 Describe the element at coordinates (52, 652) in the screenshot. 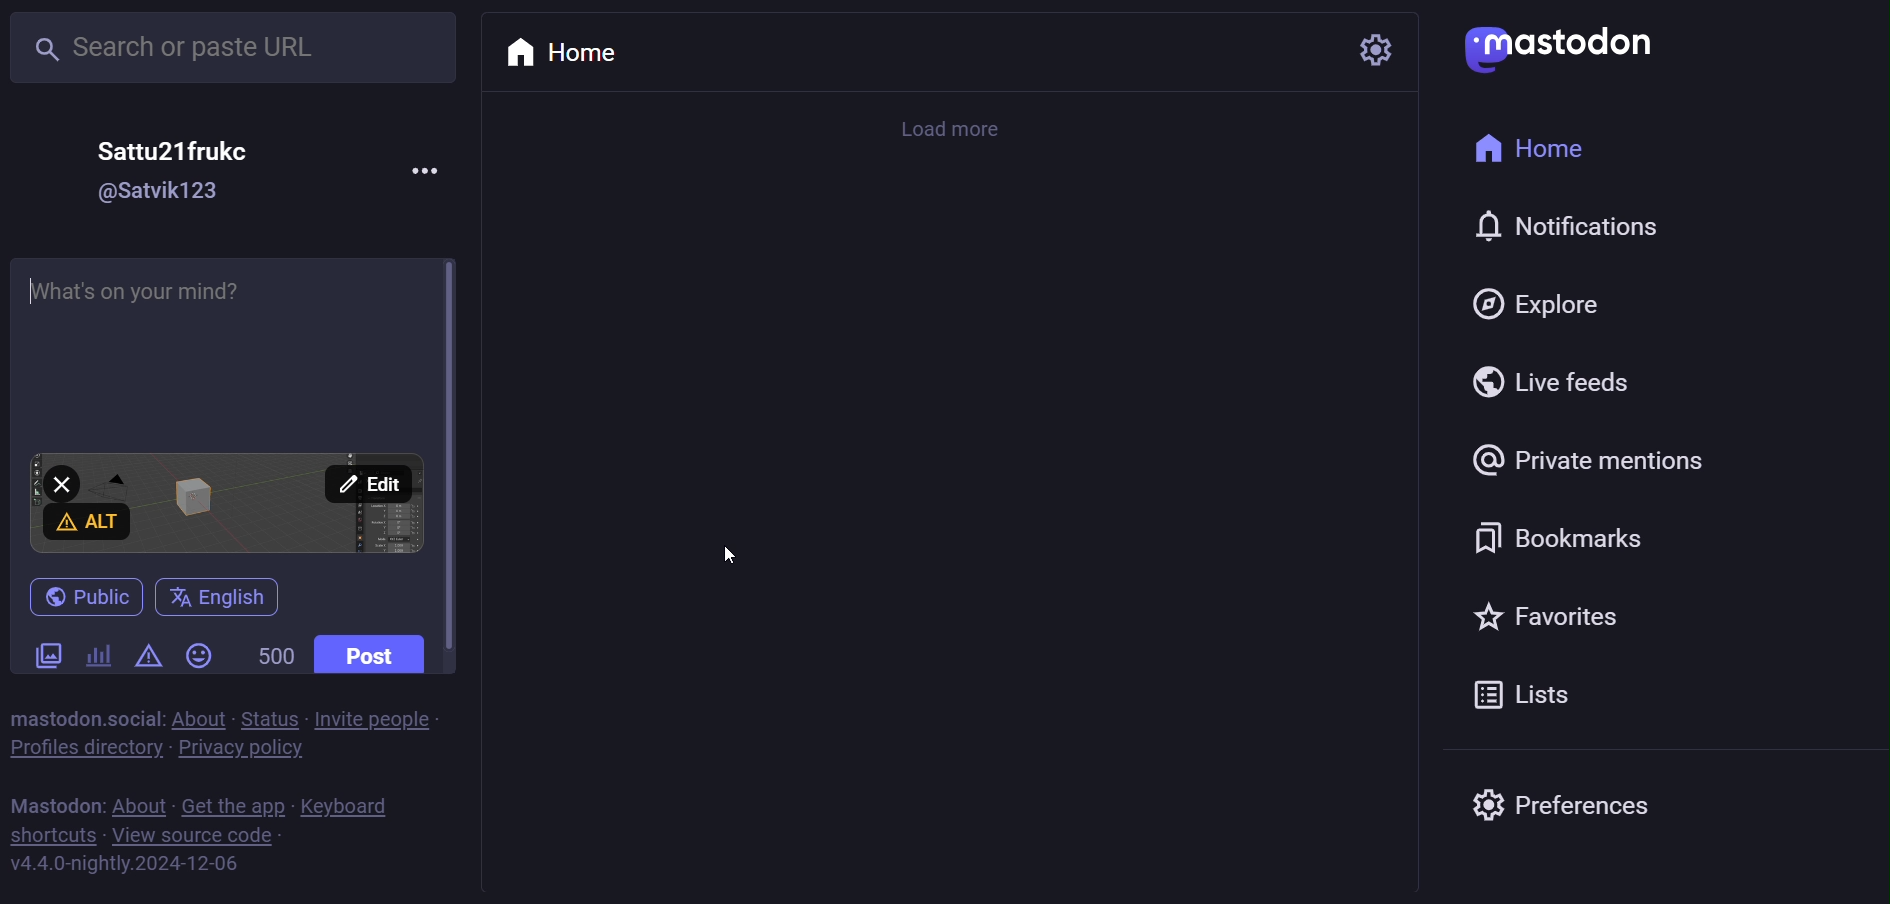

I see `images/videos` at that location.